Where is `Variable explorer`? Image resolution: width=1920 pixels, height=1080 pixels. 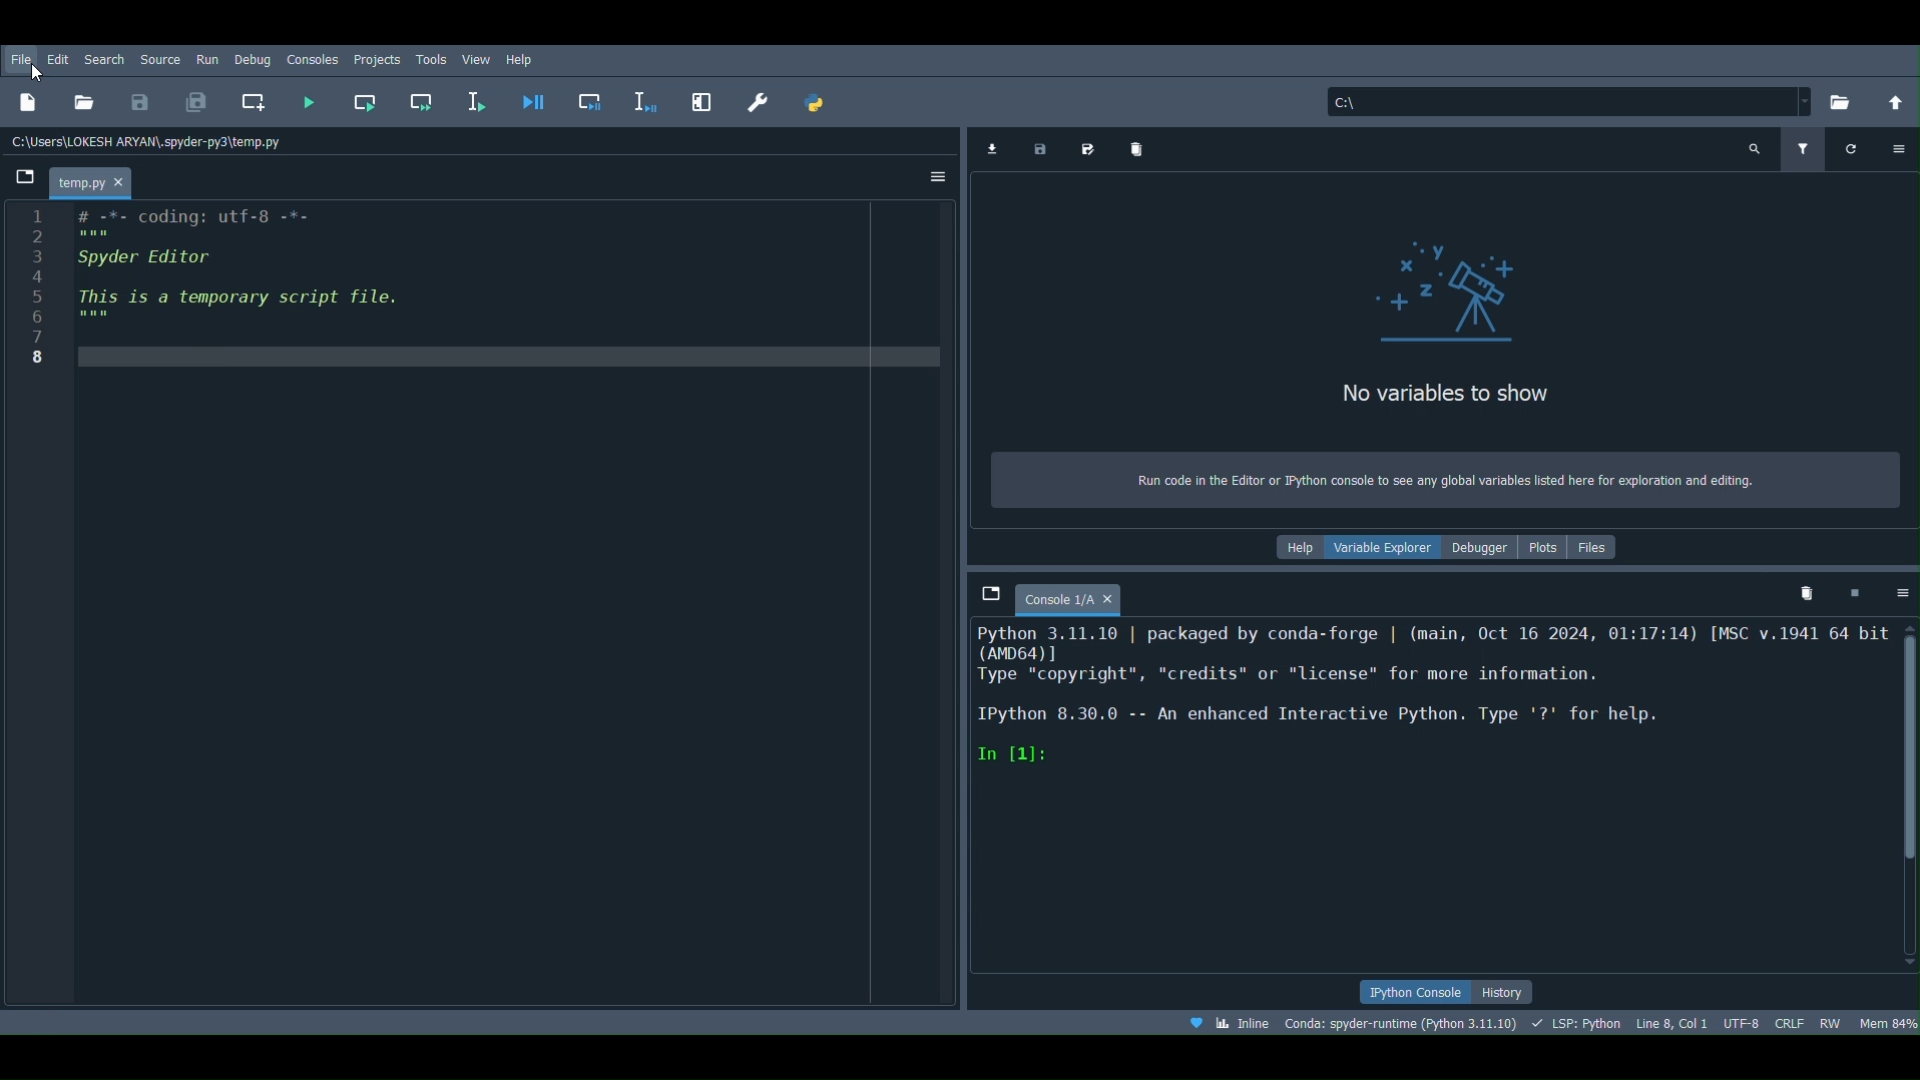 Variable explorer is located at coordinates (1385, 550).